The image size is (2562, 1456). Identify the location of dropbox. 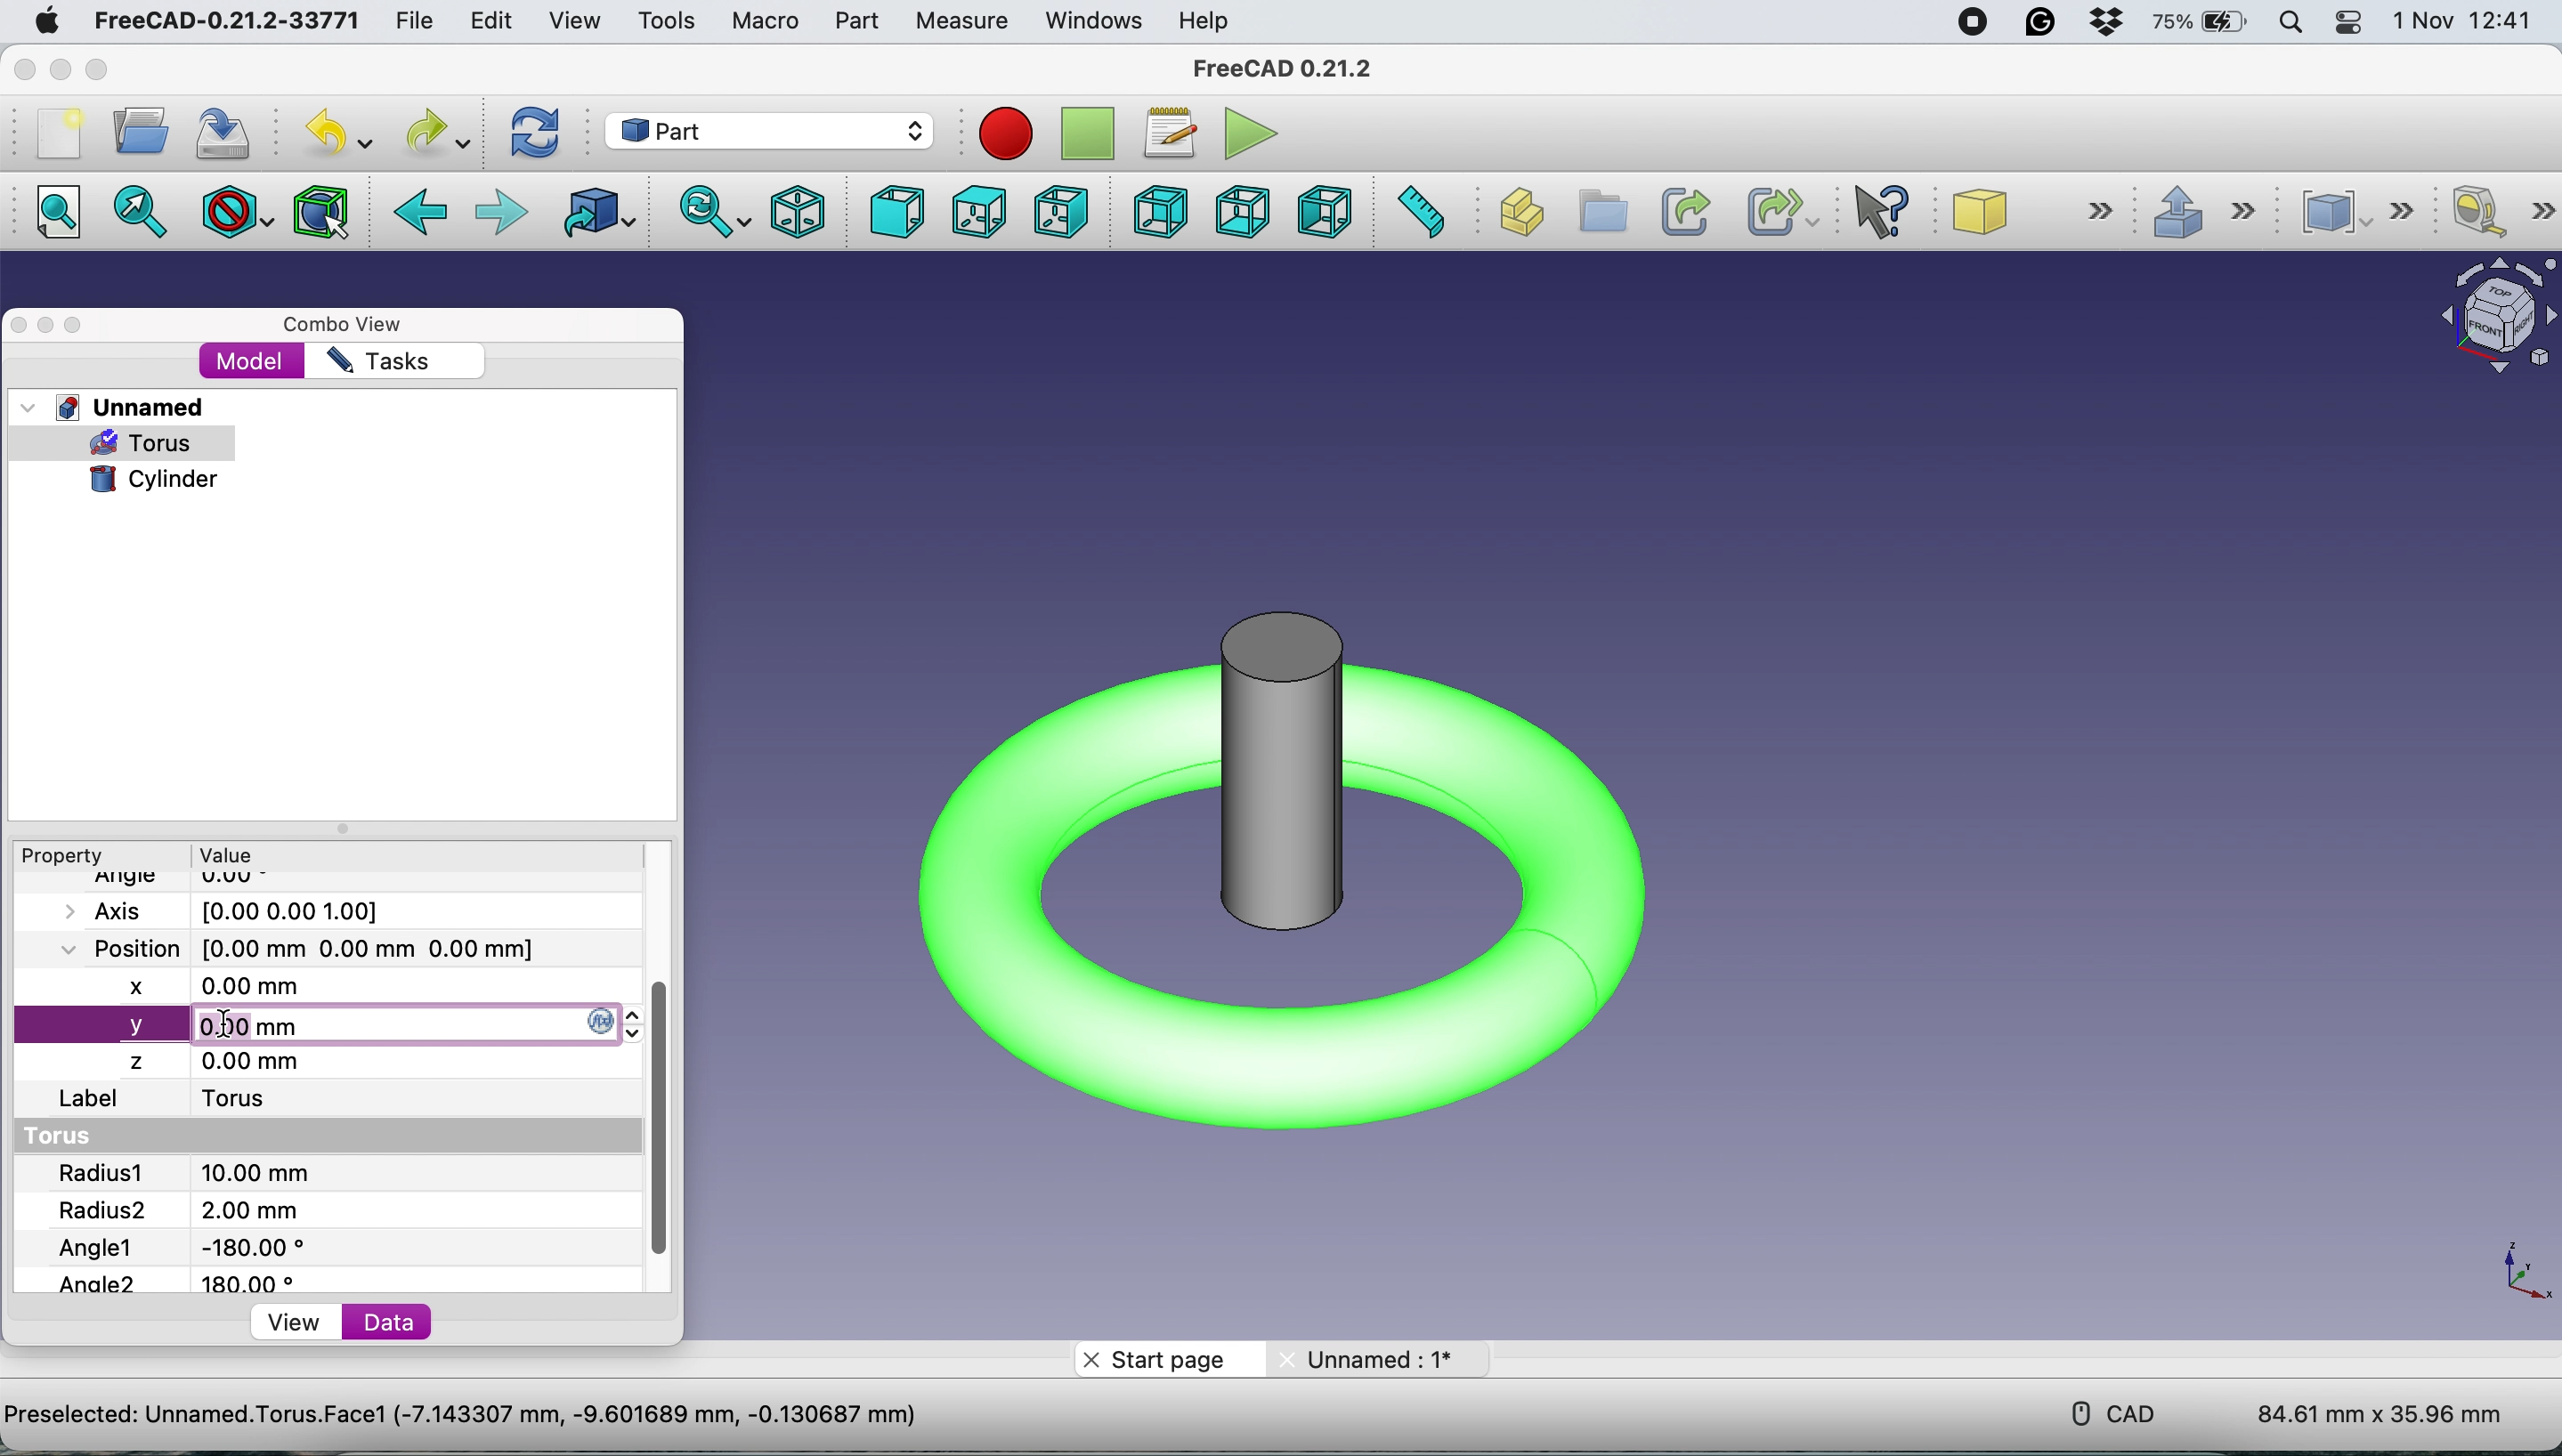
(2105, 23).